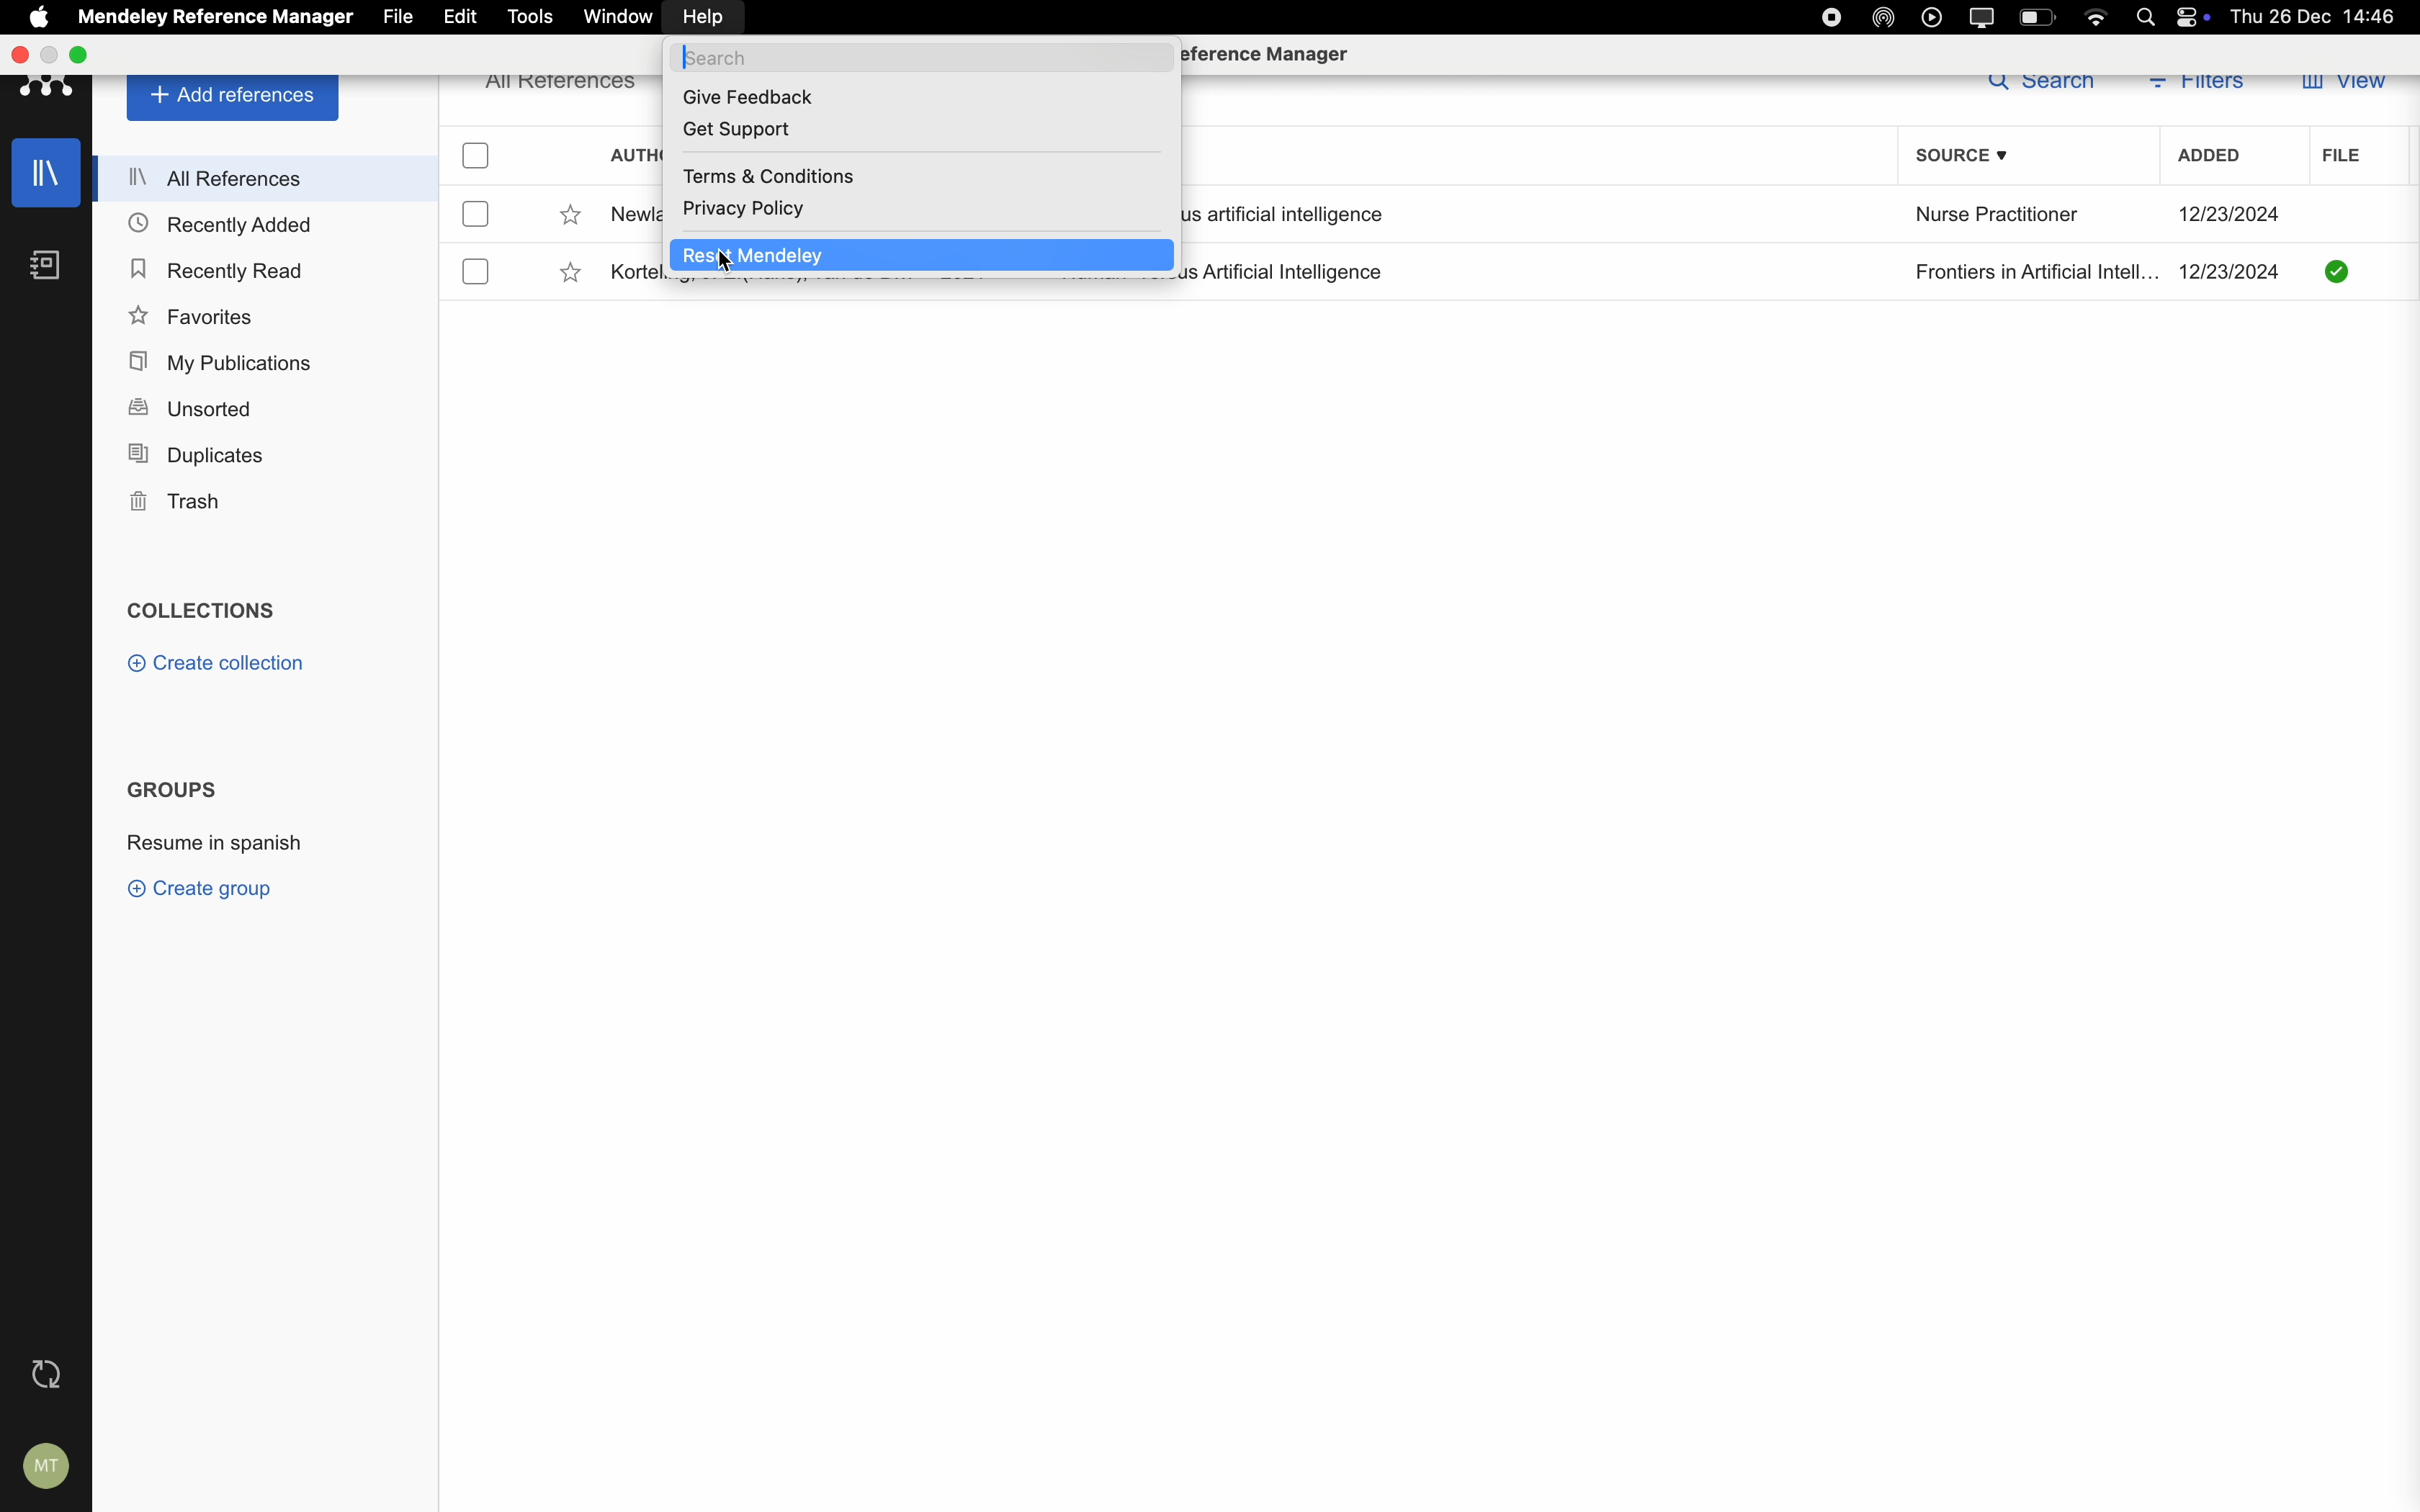 The image size is (2420, 1512). What do you see at coordinates (226, 363) in the screenshot?
I see `my publications` at bounding box center [226, 363].